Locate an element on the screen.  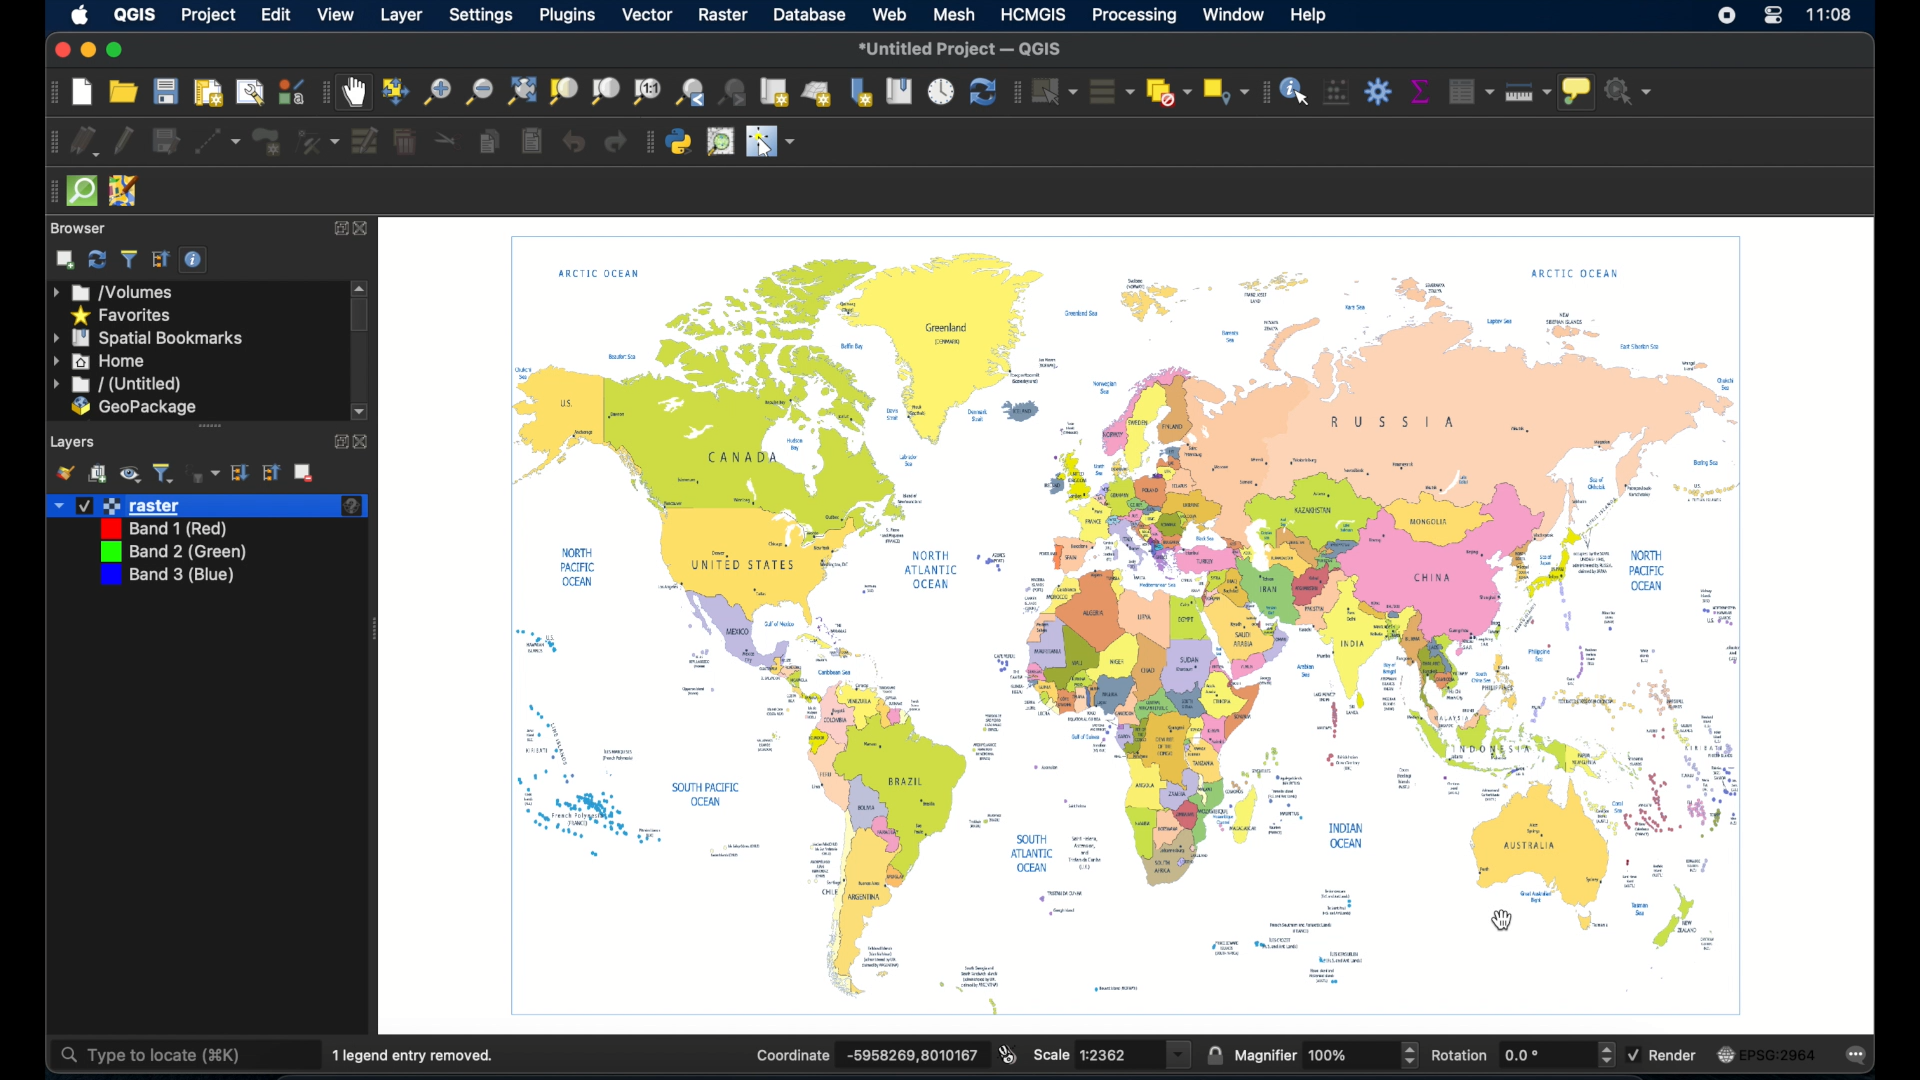
layer is located at coordinates (403, 18).